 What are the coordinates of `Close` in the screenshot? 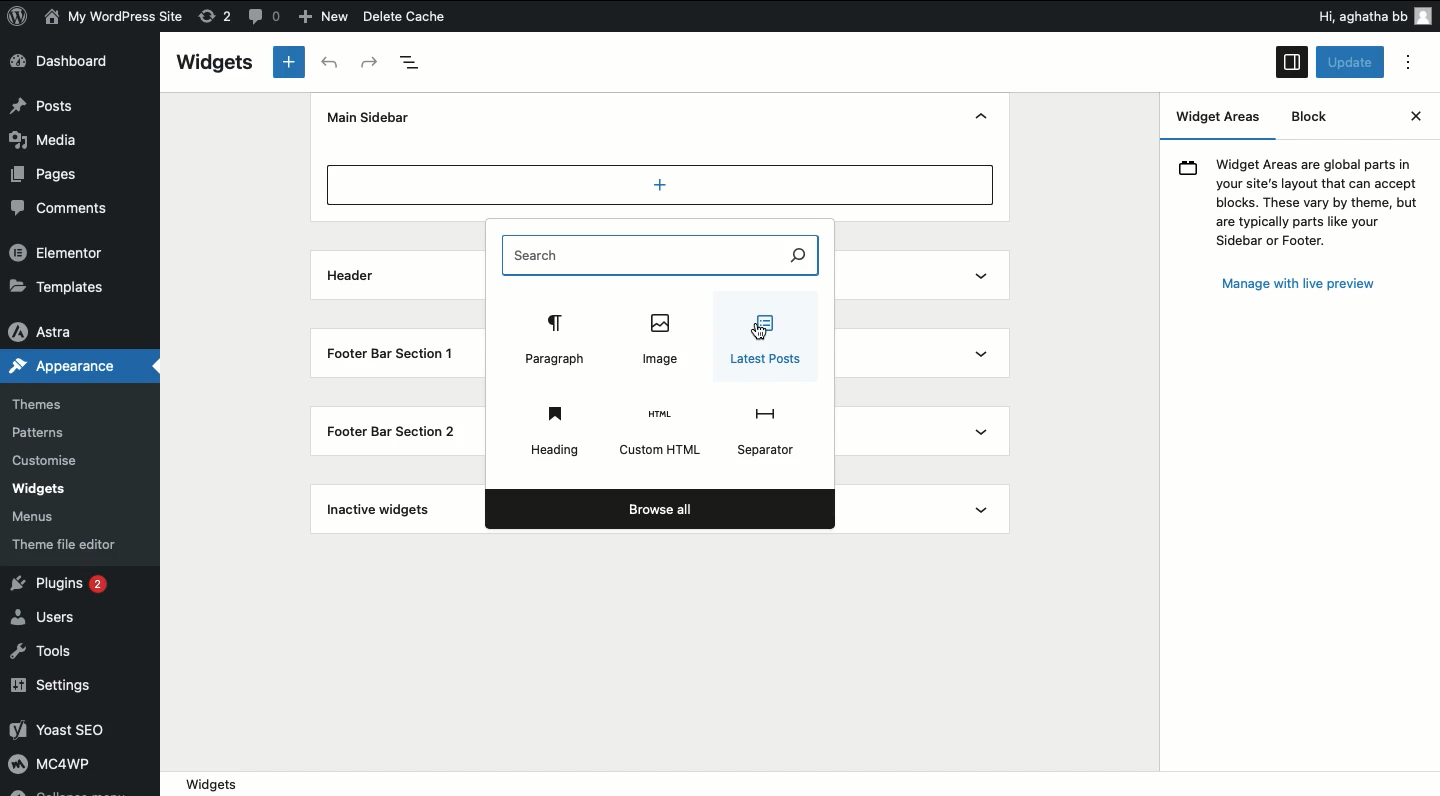 It's located at (1415, 117).